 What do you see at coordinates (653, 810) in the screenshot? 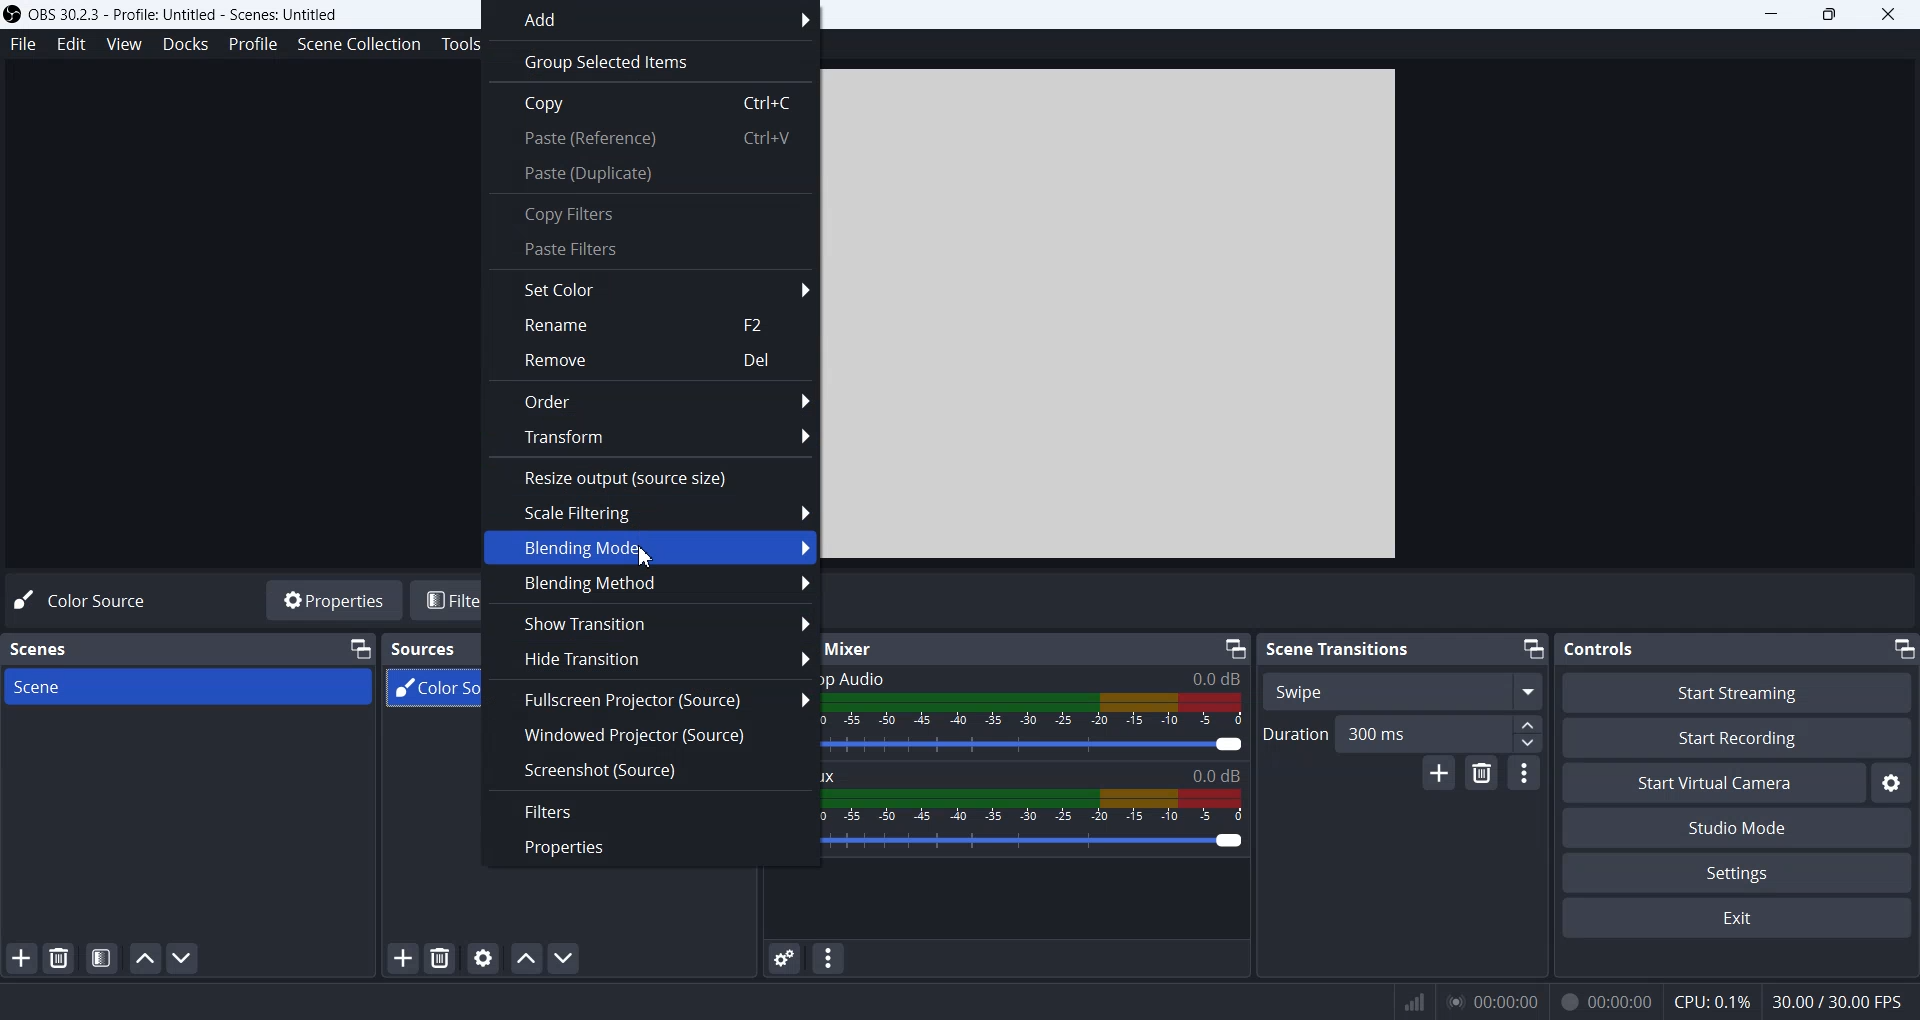
I see `Filters` at bounding box center [653, 810].